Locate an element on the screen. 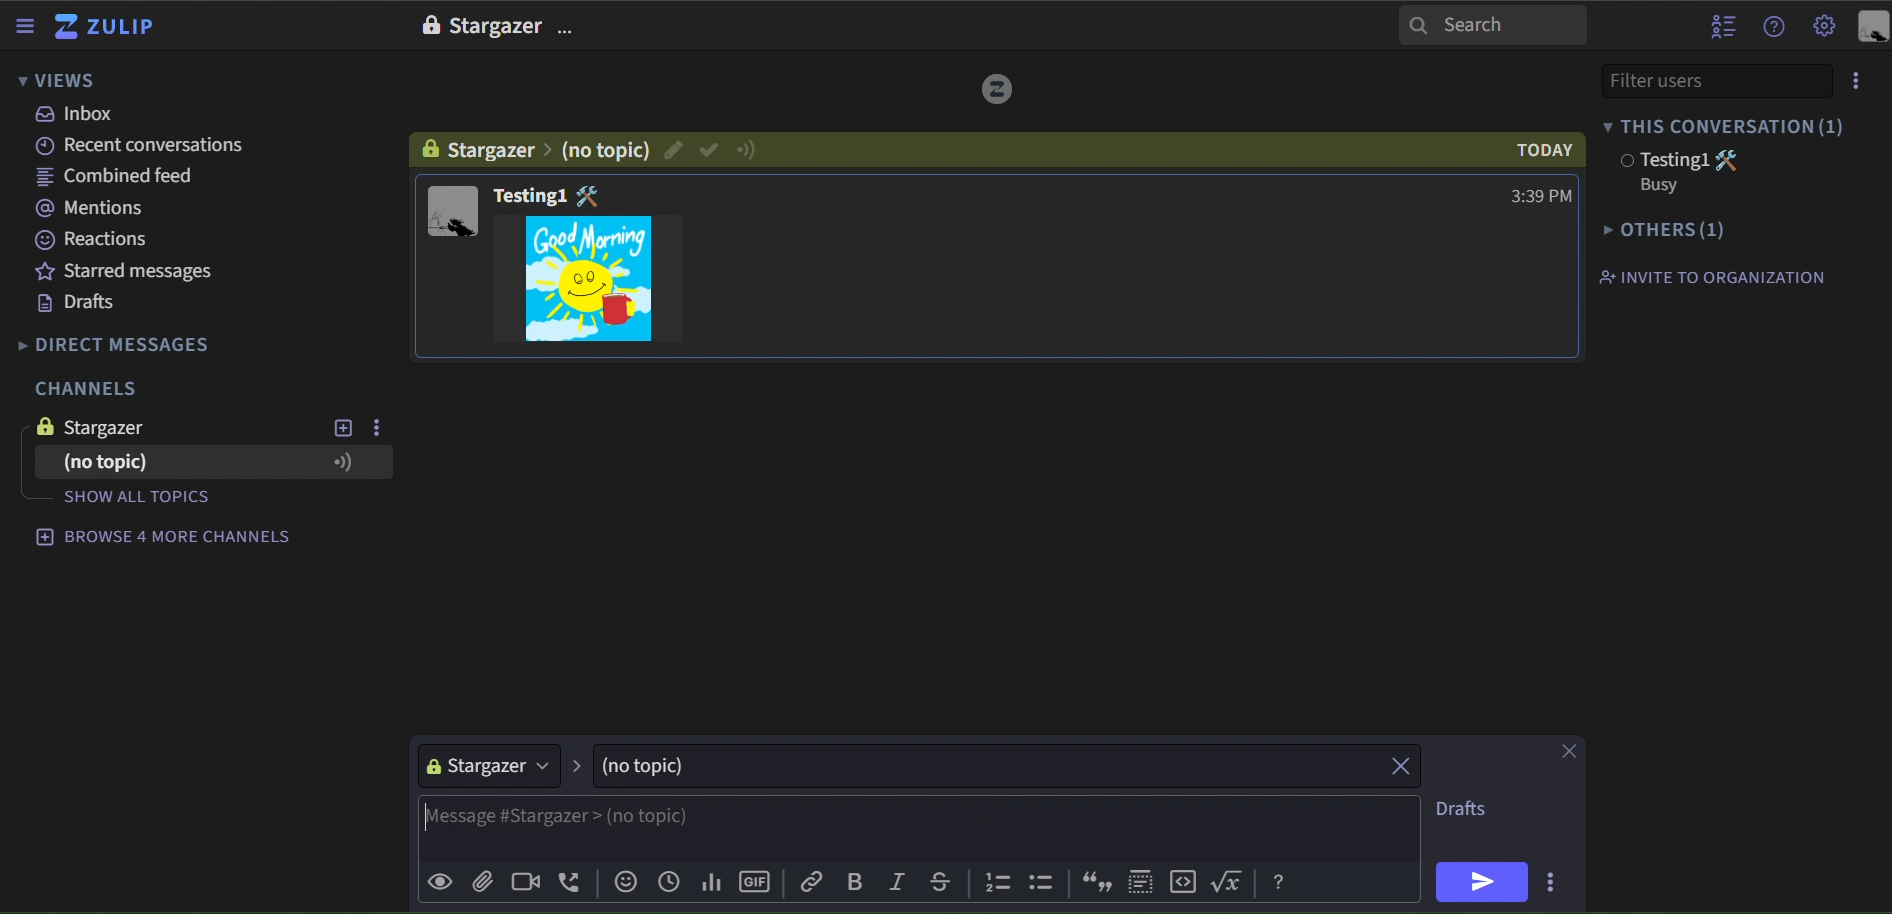  lock is located at coordinates (432, 147).